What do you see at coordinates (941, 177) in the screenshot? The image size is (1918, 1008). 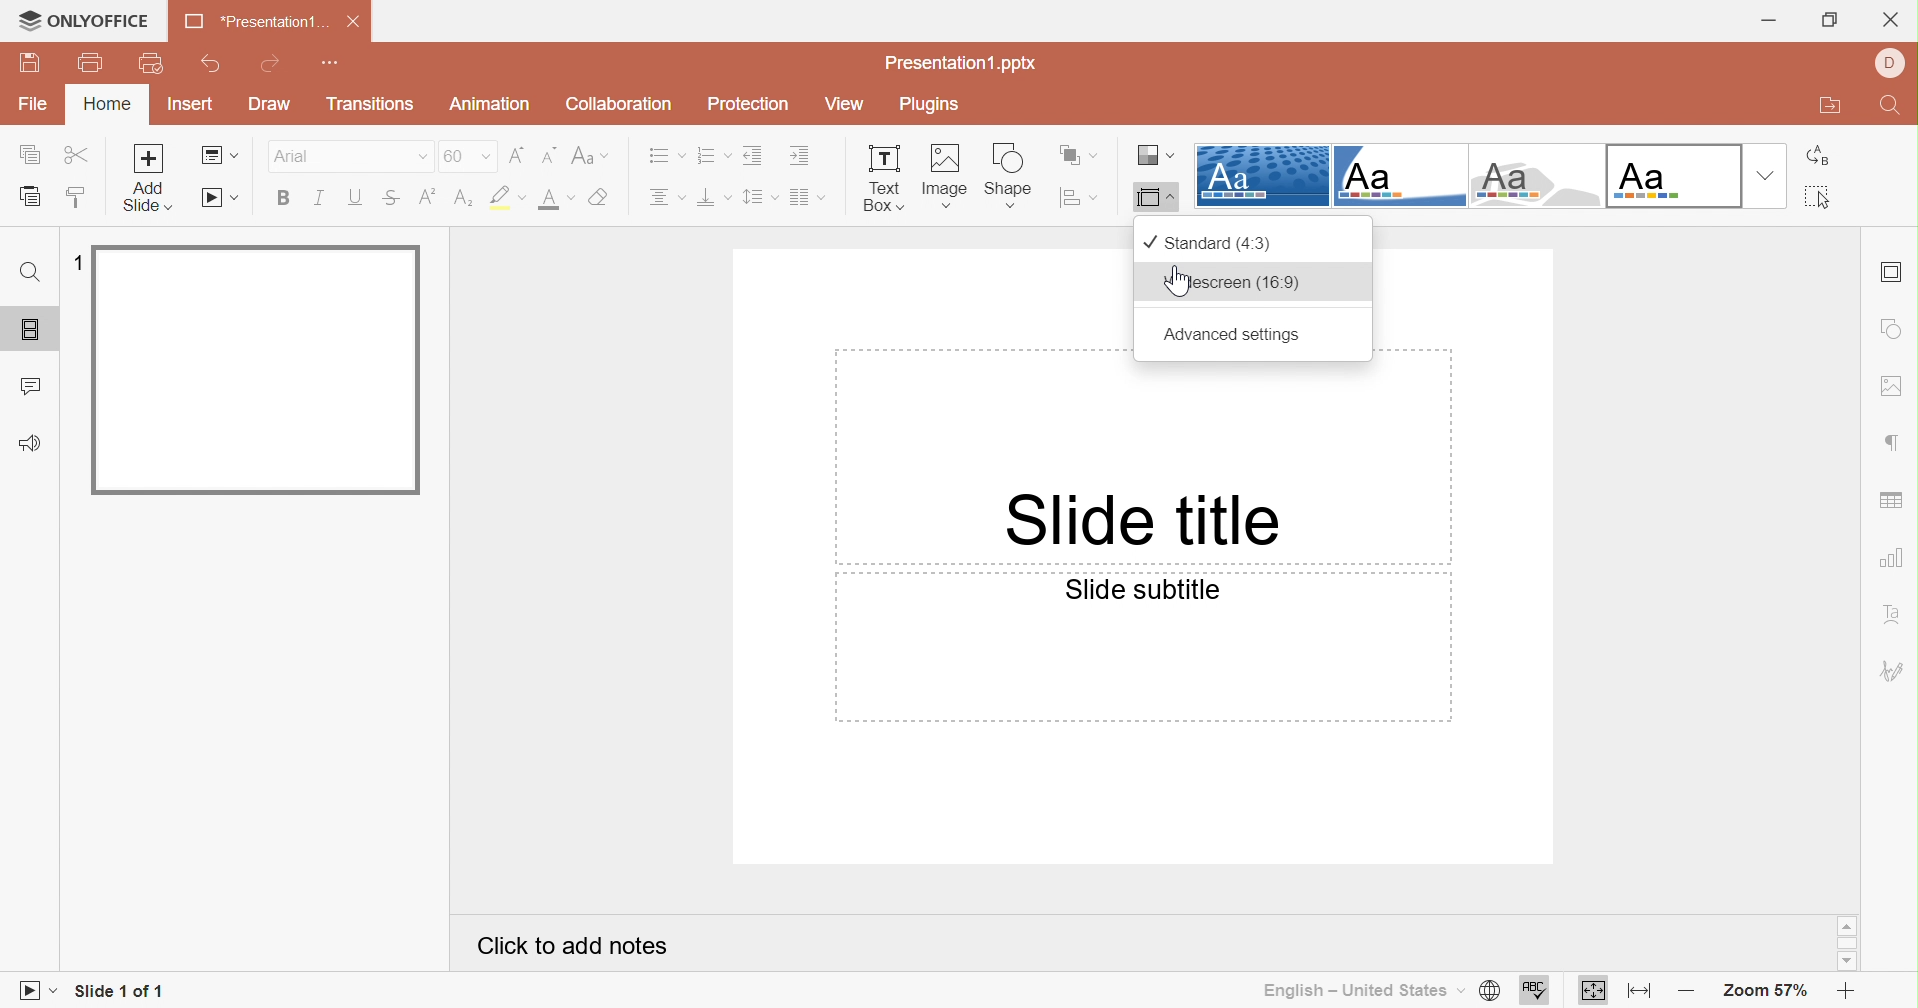 I see `Image` at bounding box center [941, 177].